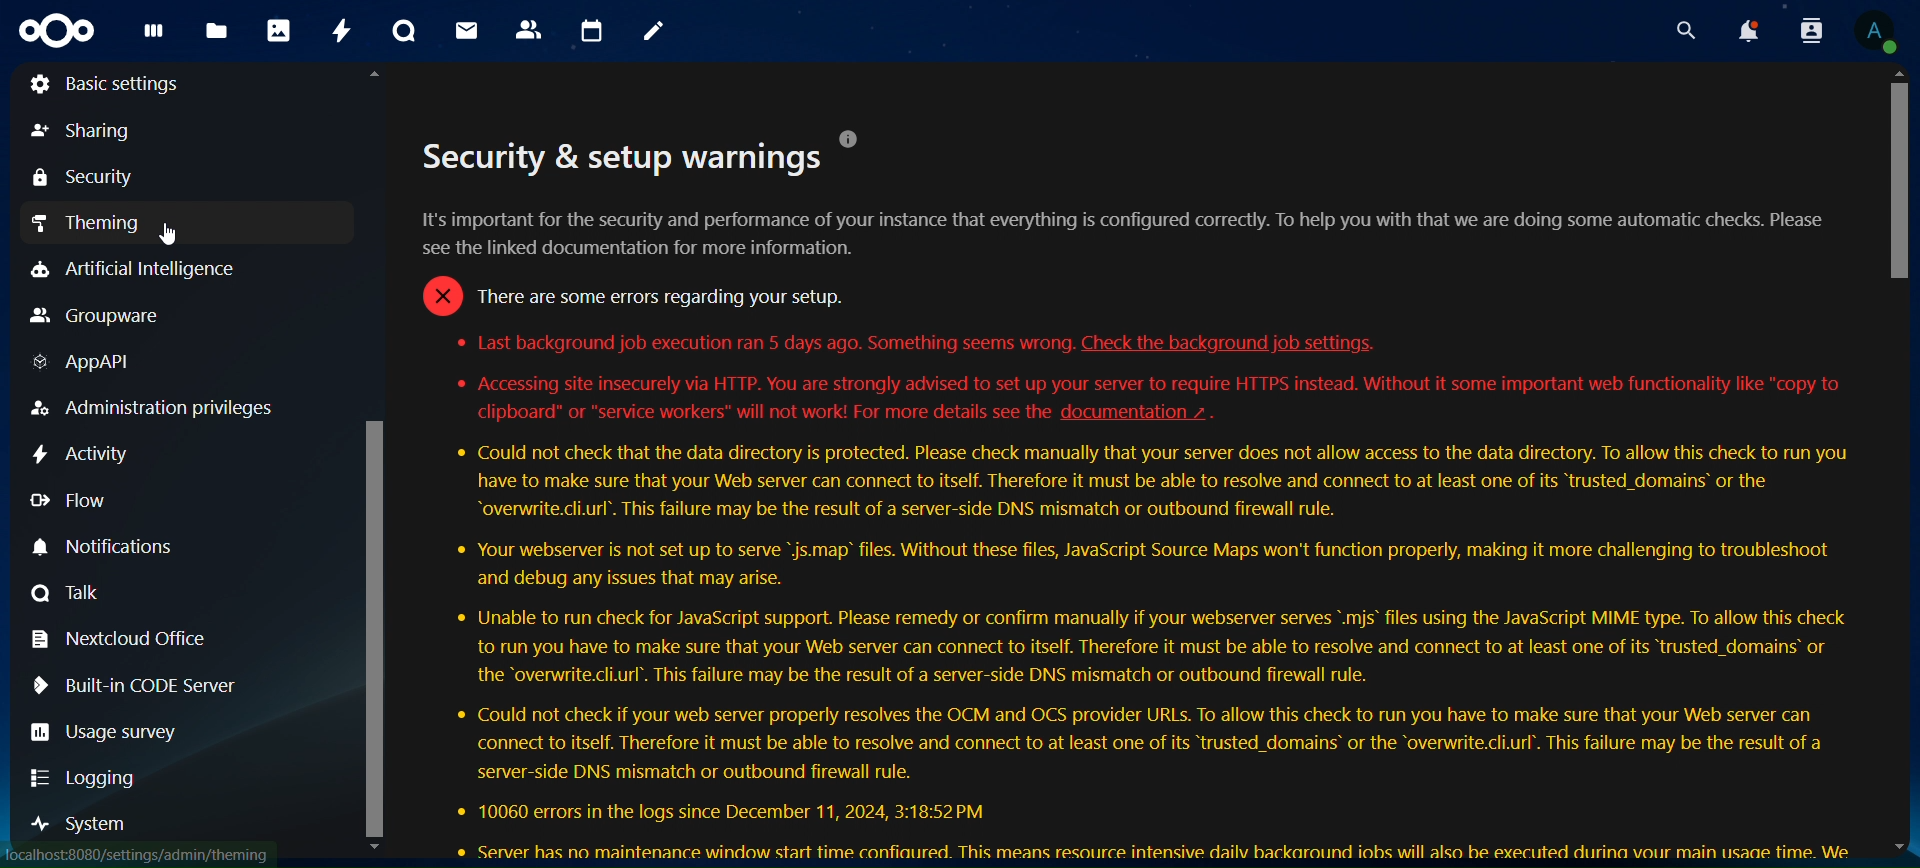 The width and height of the screenshot is (1920, 868). I want to click on link, so click(141, 851).